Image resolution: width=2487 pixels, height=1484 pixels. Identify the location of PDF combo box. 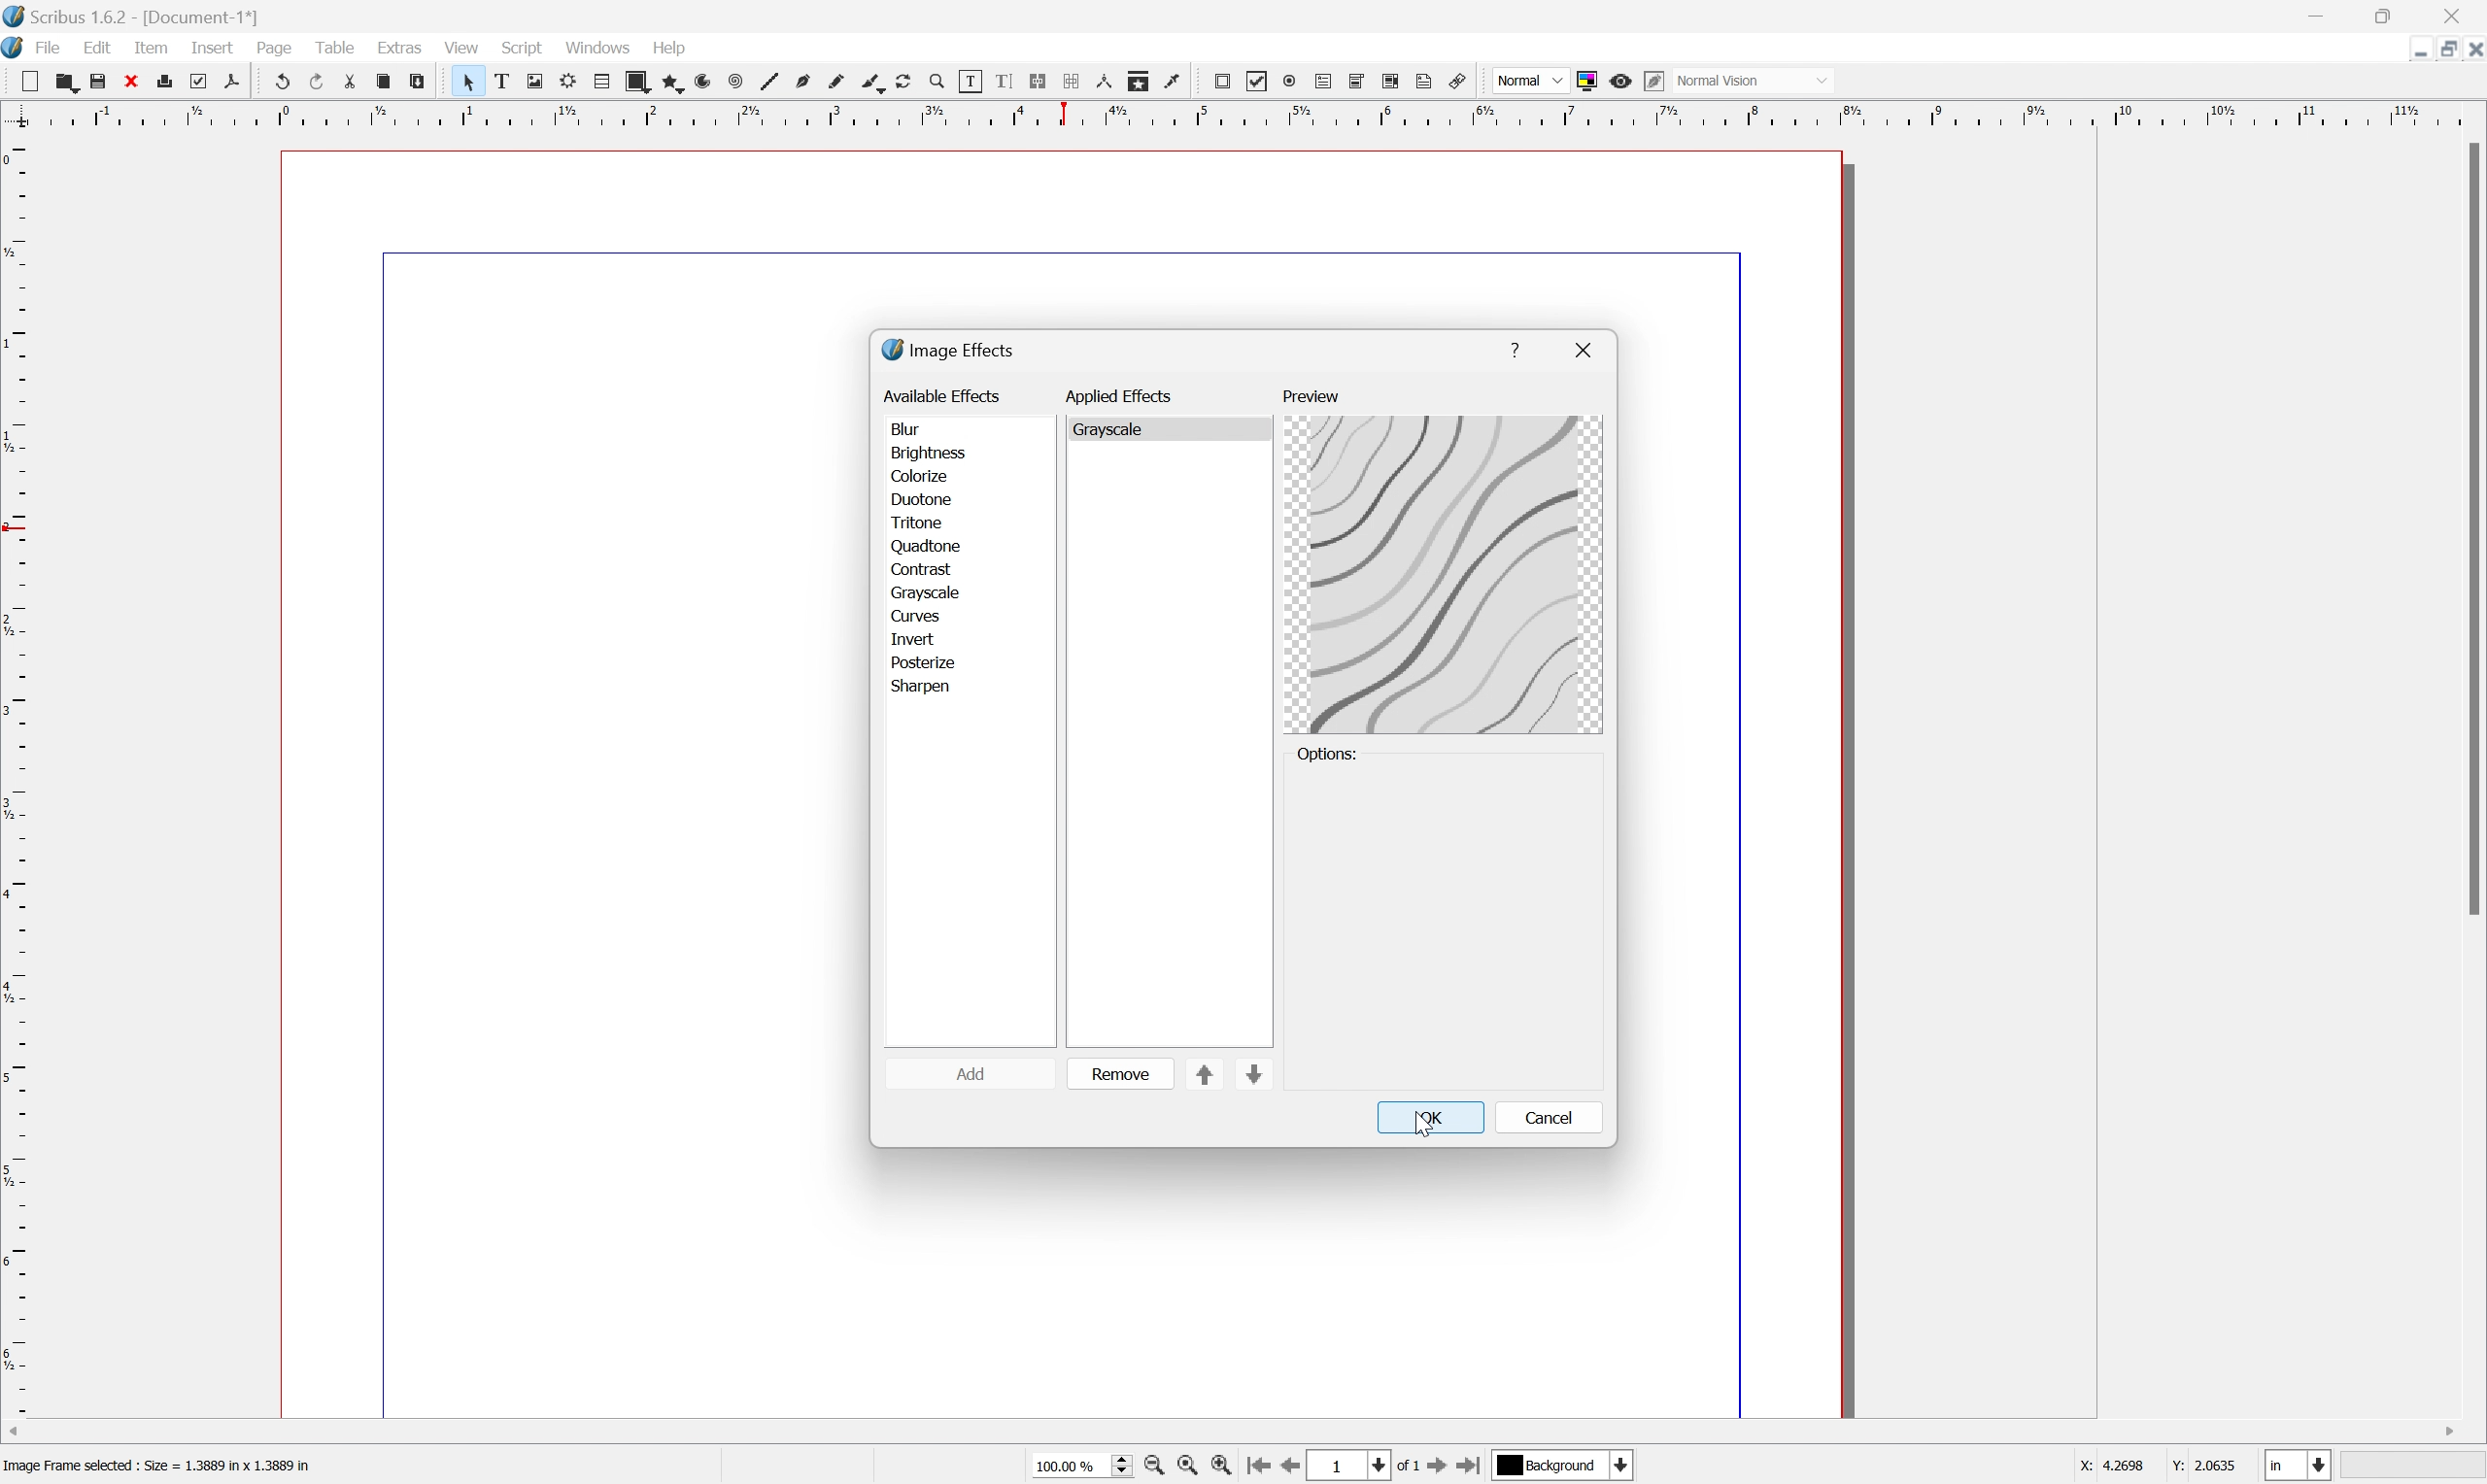
(1364, 81).